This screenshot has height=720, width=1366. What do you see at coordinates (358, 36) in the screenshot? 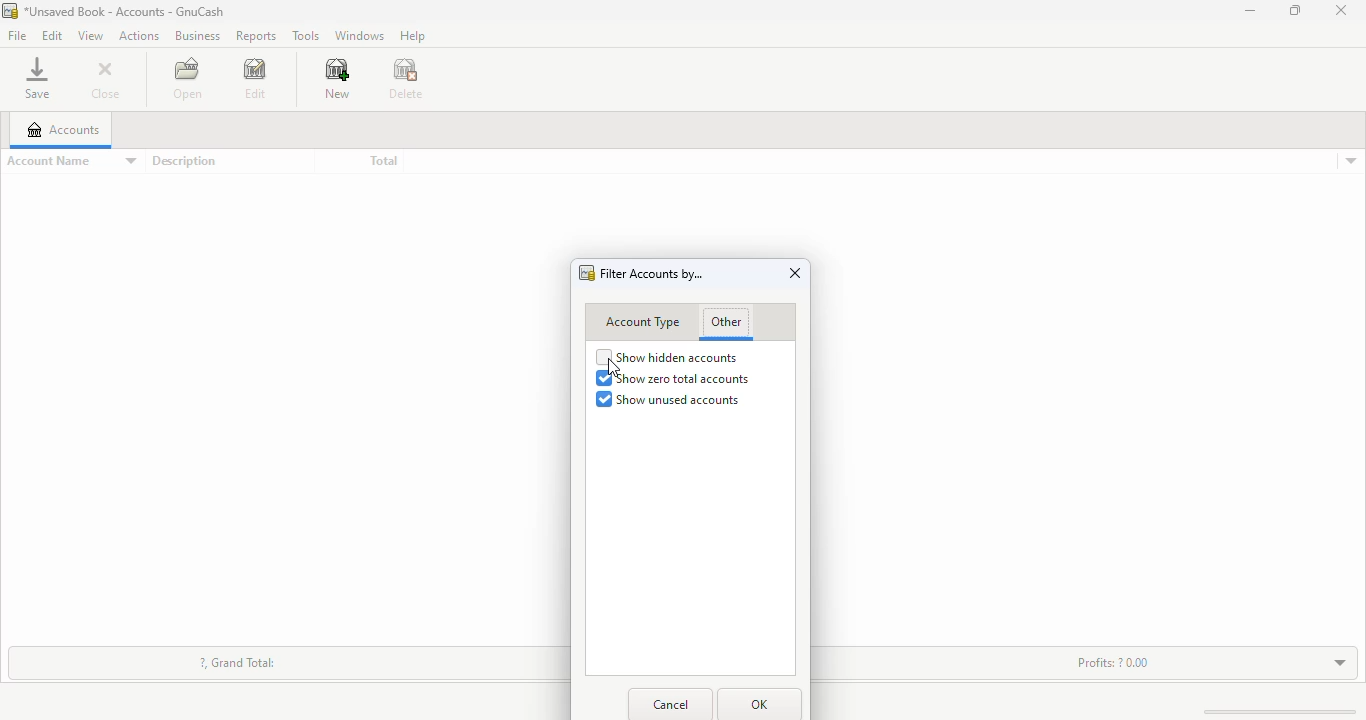
I see `windows` at bounding box center [358, 36].